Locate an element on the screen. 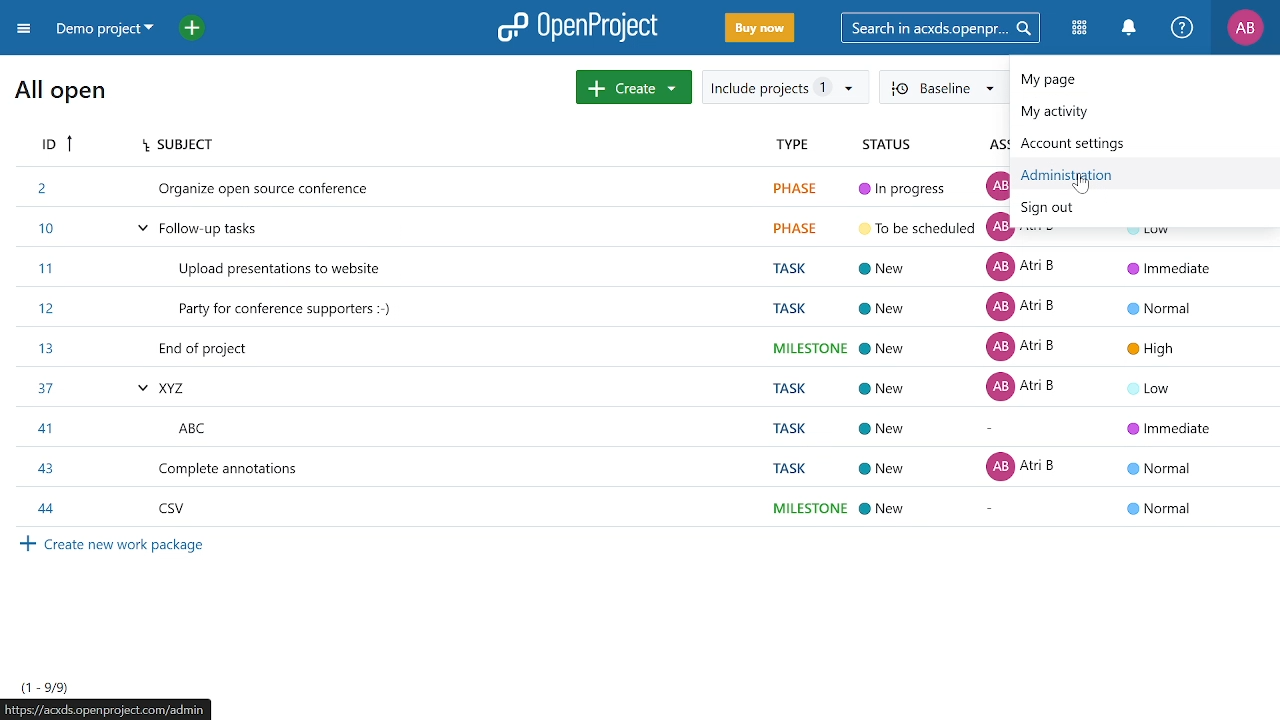 The width and height of the screenshot is (1280, 720). Modules is located at coordinates (1082, 29).